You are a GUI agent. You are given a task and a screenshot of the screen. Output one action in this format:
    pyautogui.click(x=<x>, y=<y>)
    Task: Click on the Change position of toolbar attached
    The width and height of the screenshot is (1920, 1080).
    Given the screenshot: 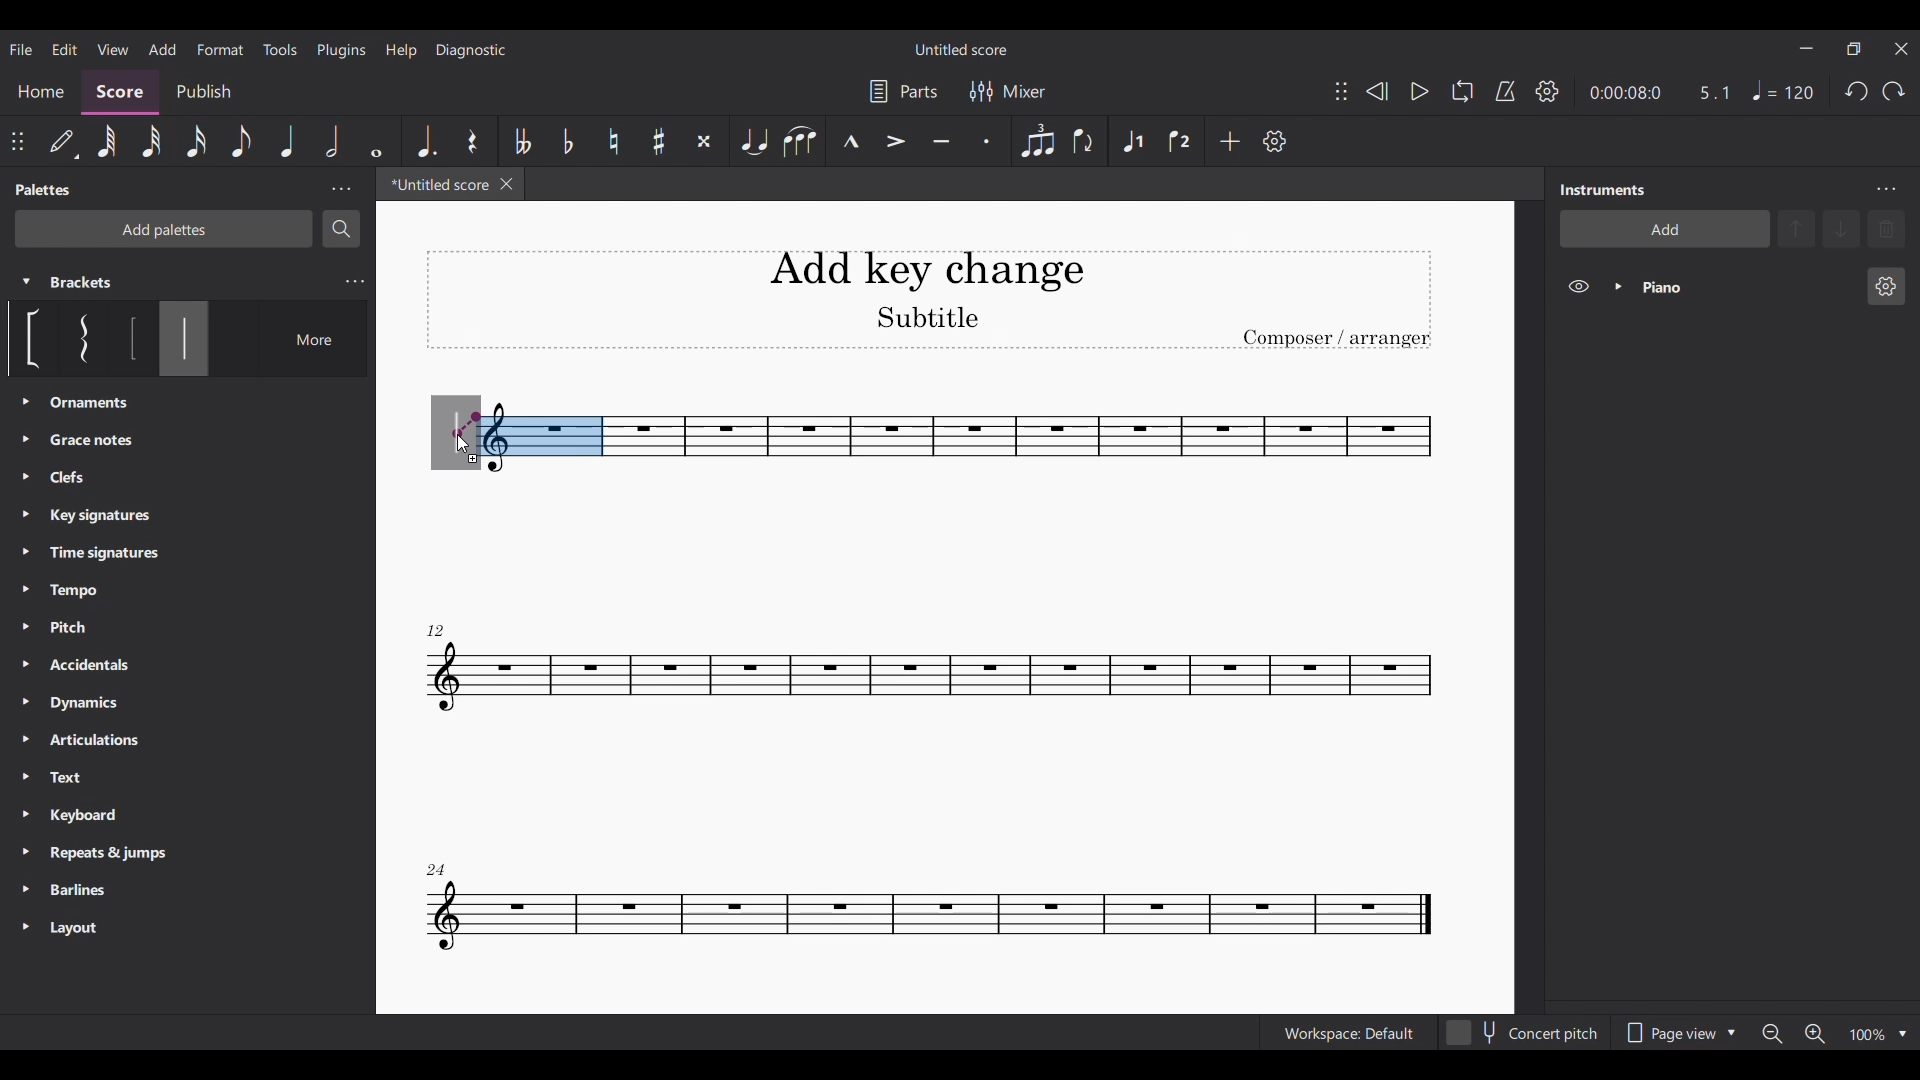 What is the action you would take?
    pyautogui.click(x=1341, y=91)
    